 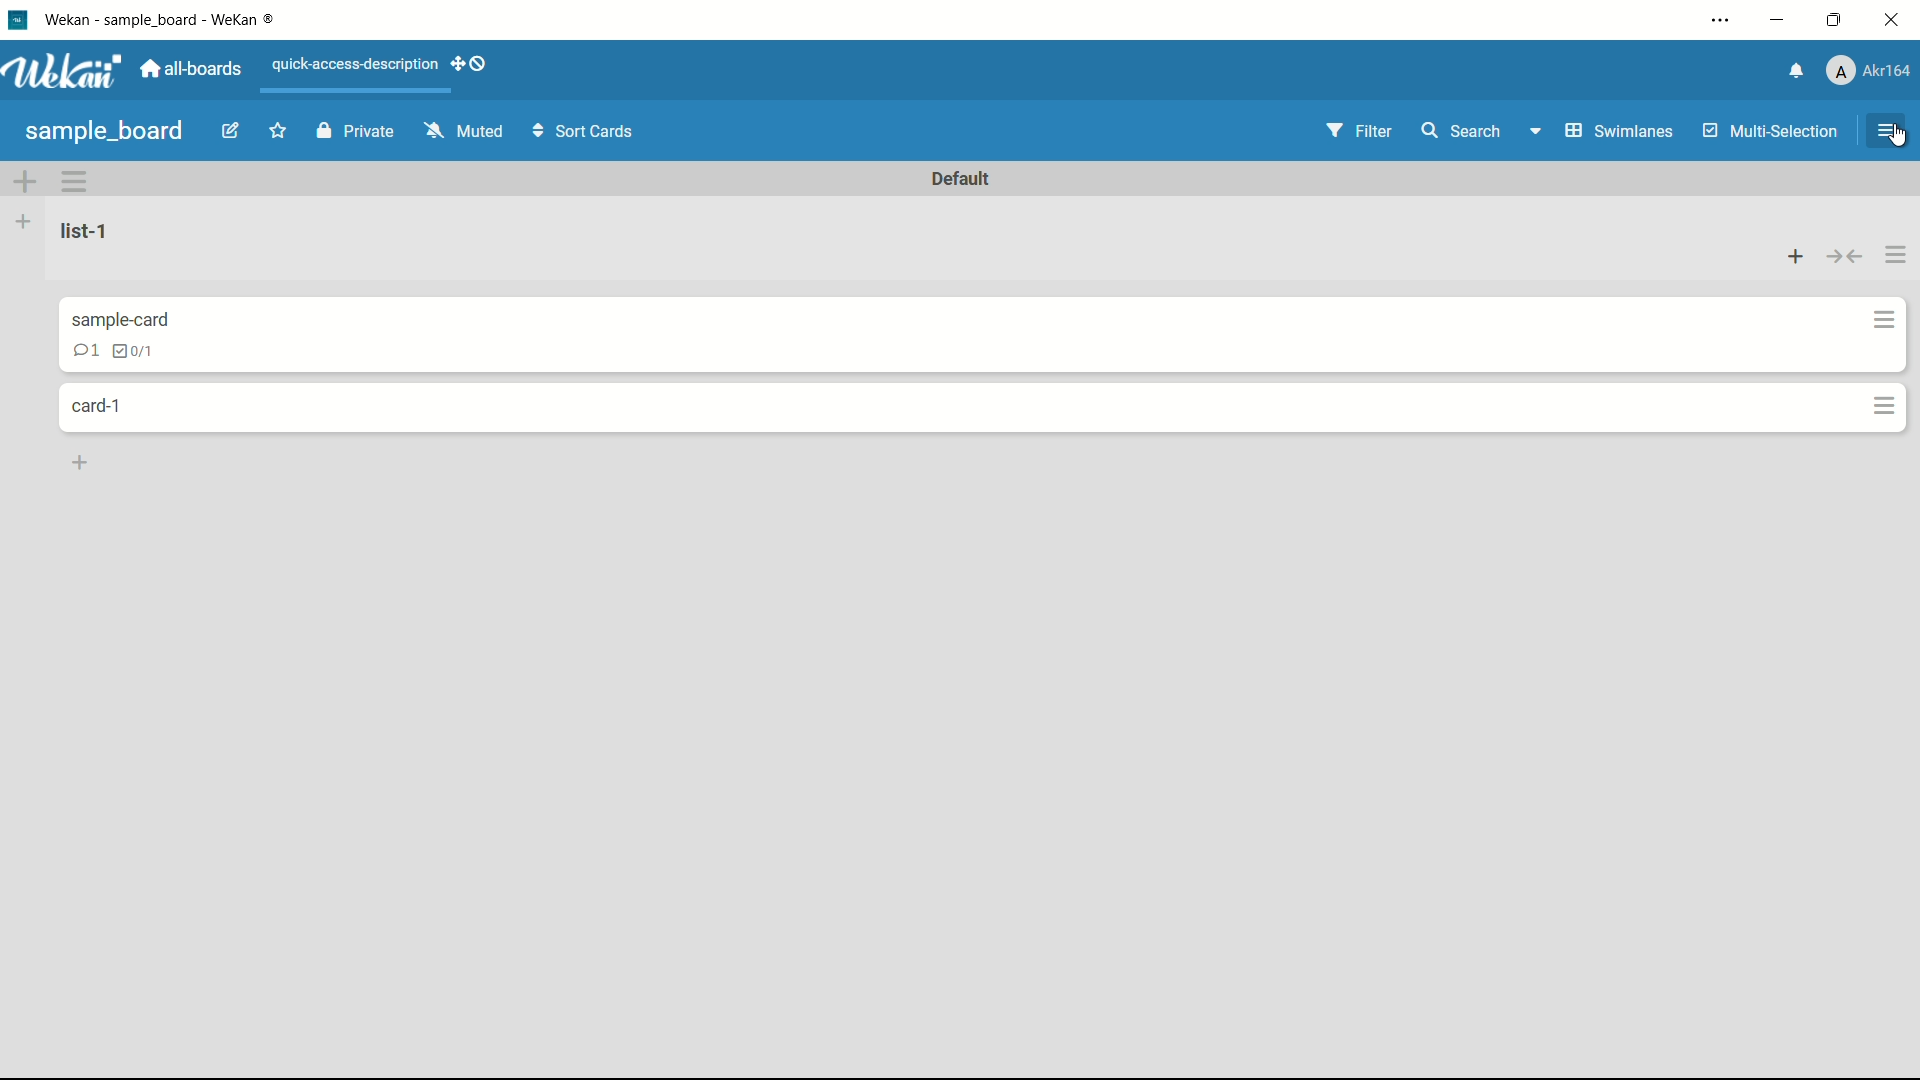 I want to click on card name, so click(x=95, y=407).